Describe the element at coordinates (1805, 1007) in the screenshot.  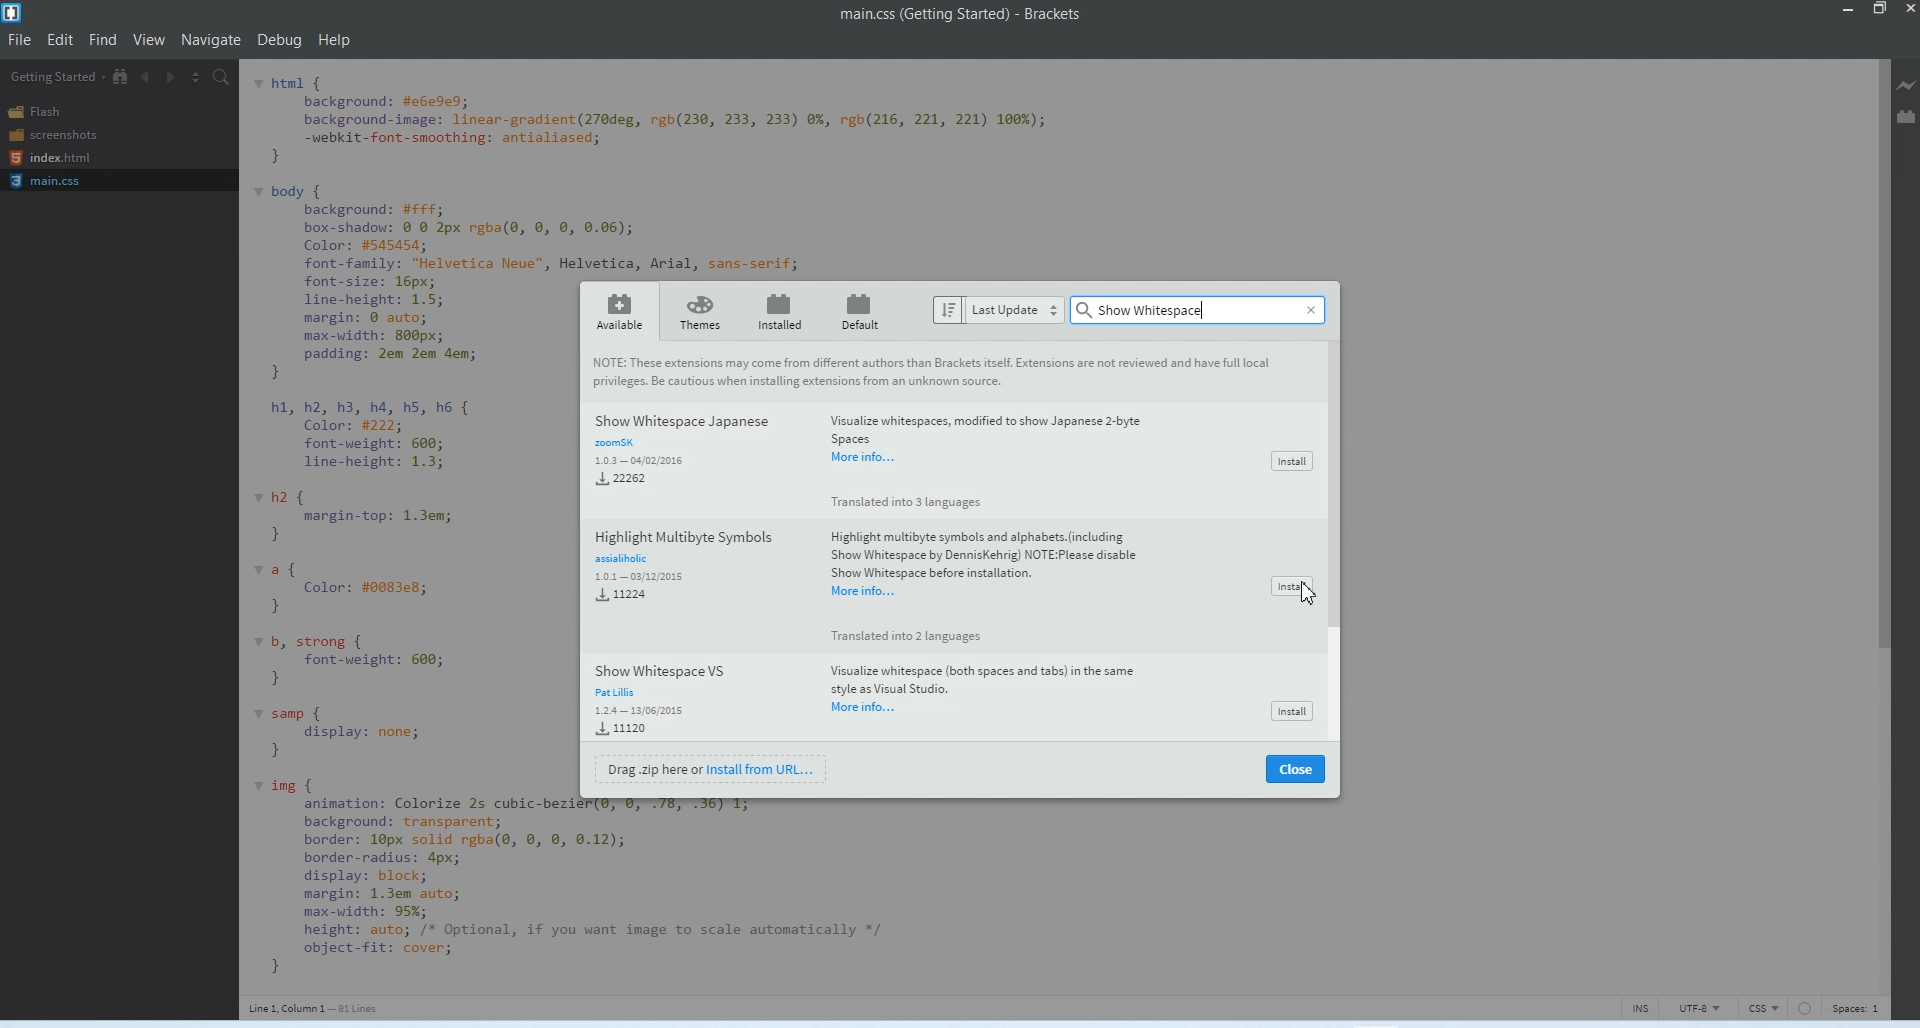
I see `Circle` at that location.